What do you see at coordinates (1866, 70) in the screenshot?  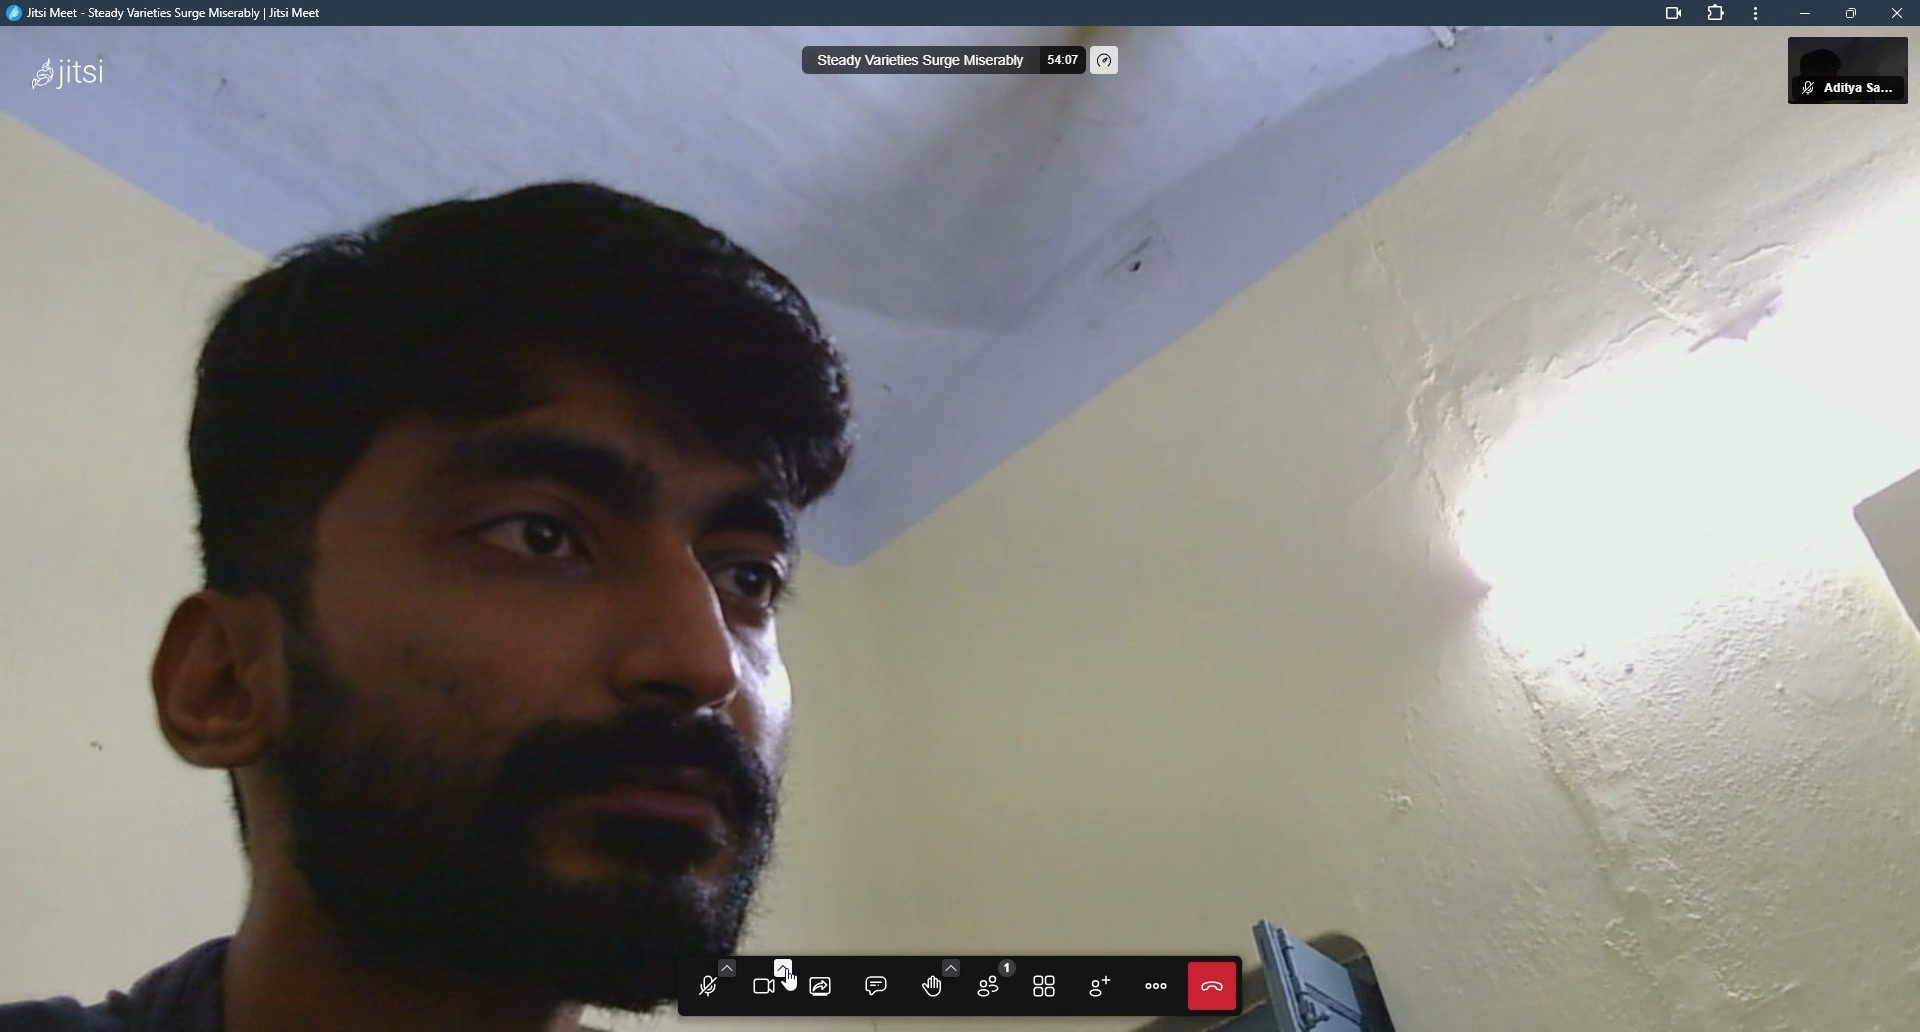 I see `profile` at bounding box center [1866, 70].